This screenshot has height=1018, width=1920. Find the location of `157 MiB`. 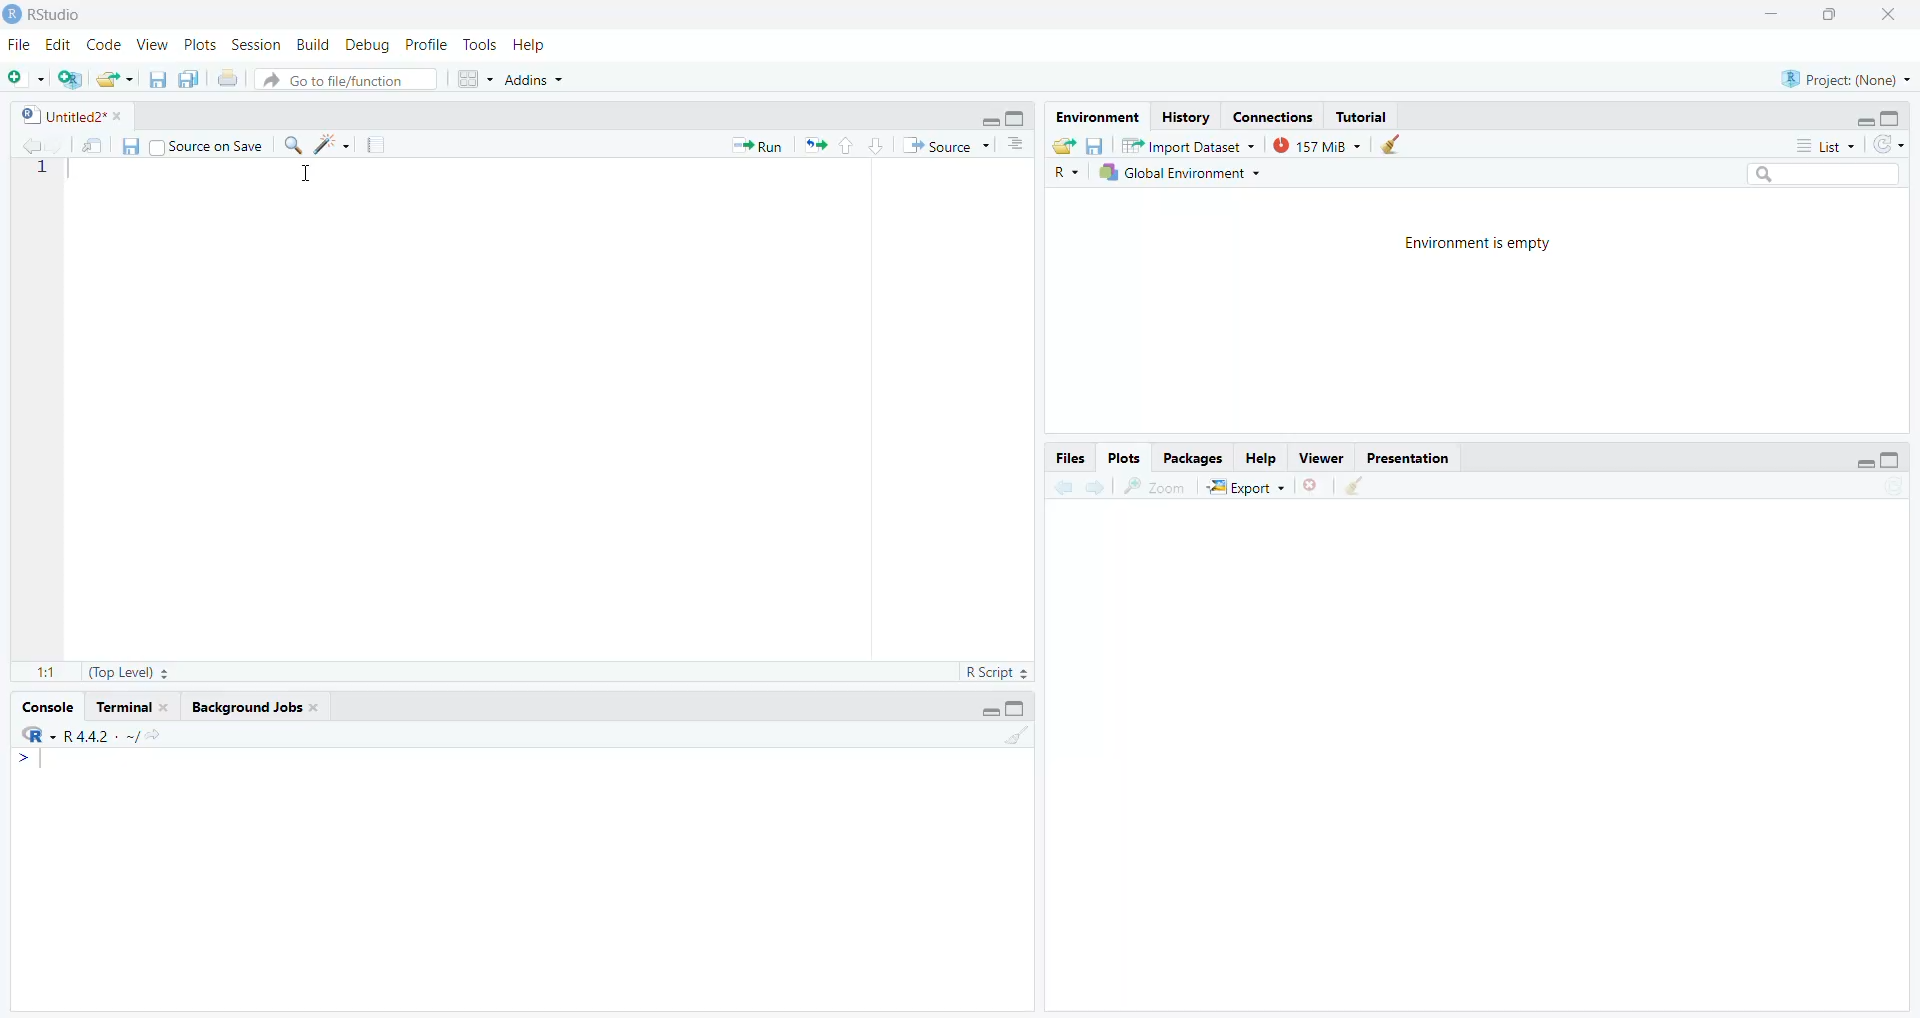

157 MiB is located at coordinates (1315, 145).